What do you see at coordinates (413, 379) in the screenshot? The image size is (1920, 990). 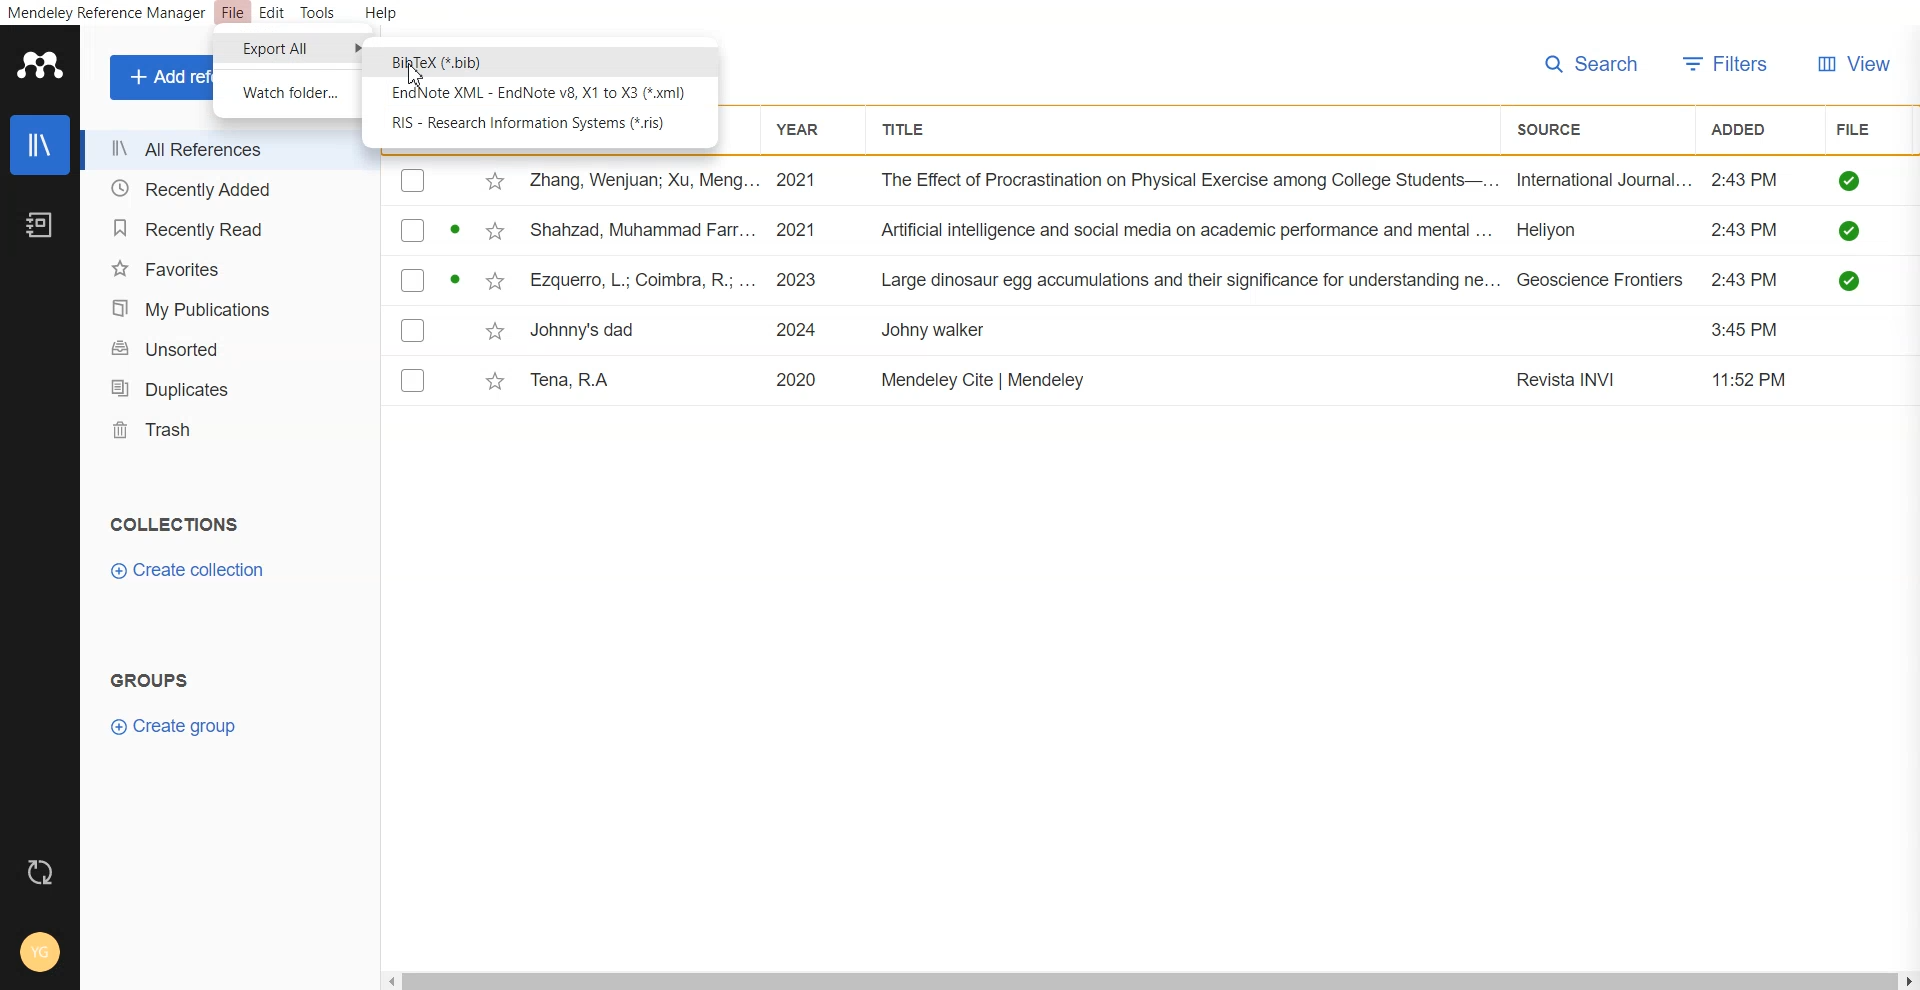 I see `checkbox` at bounding box center [413, 379].